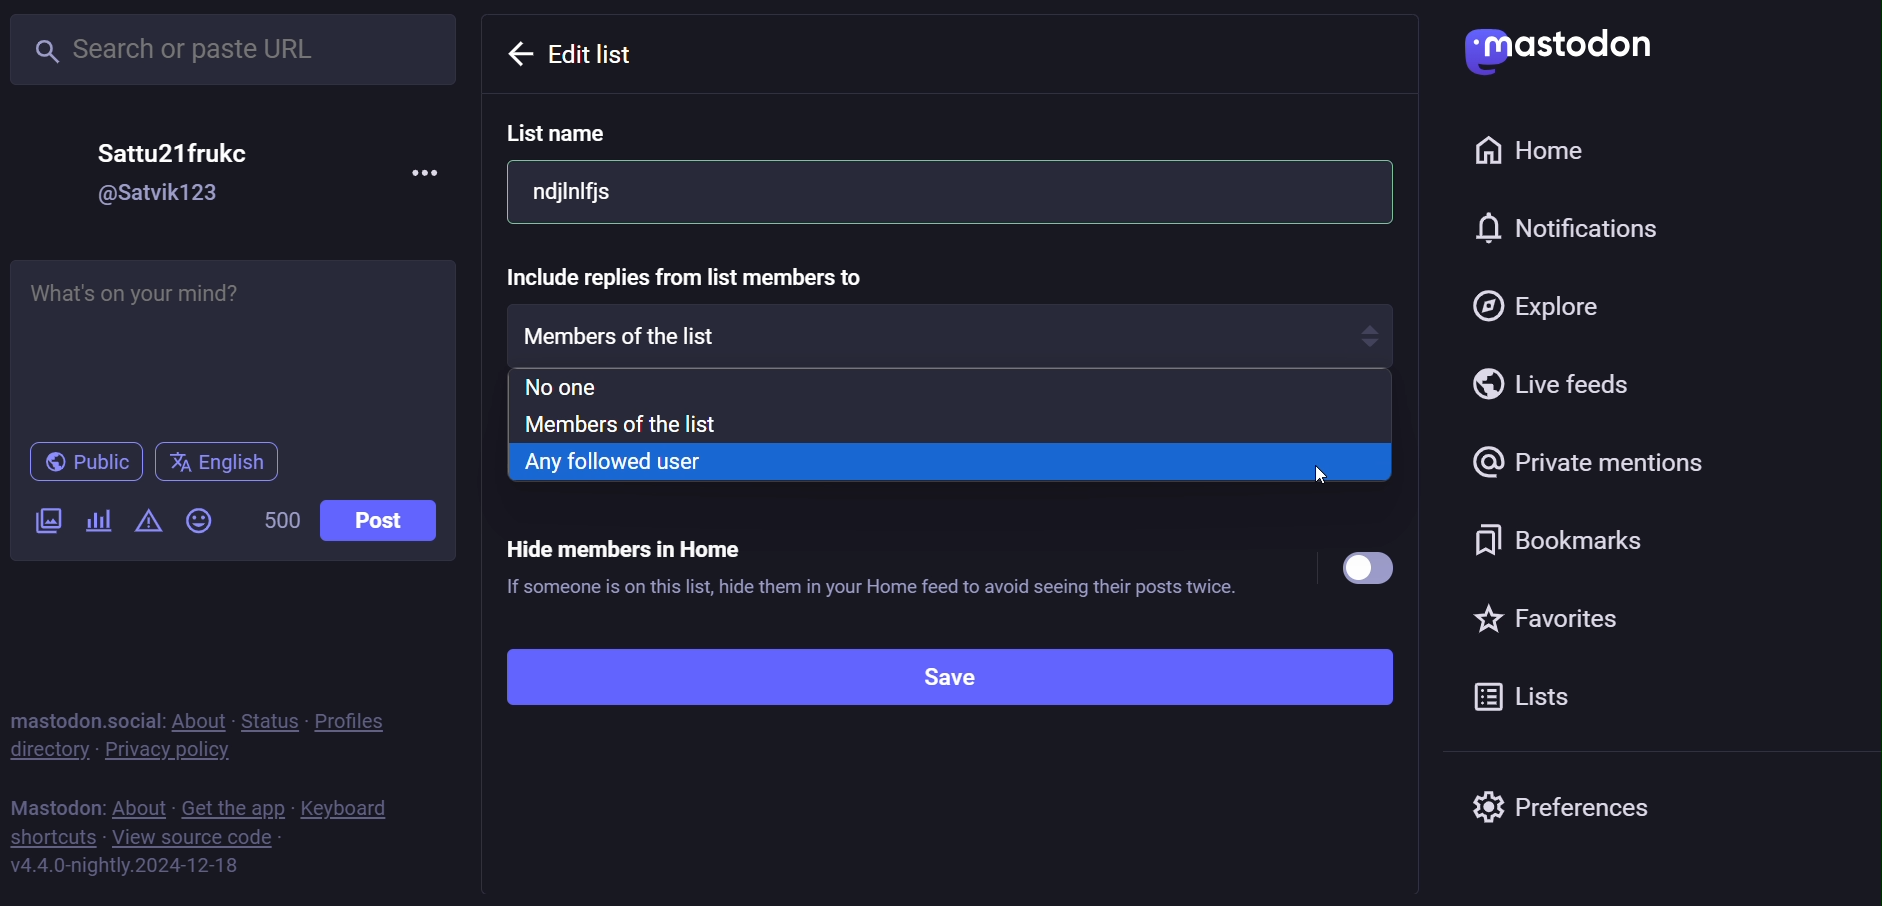 The height and width of the screenshot is (906, 1882). I want to click on https://mastodon.social/lists#, so click(126, 865).